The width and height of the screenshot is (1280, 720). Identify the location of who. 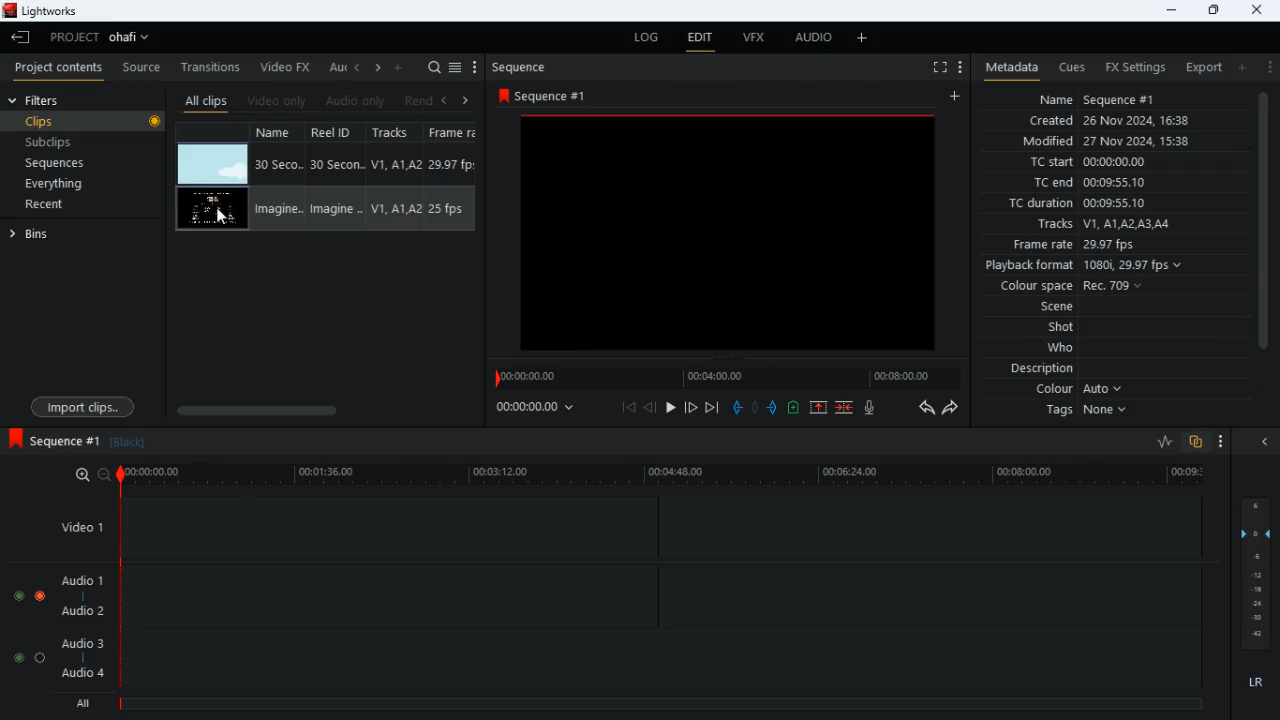
(1056, 348).